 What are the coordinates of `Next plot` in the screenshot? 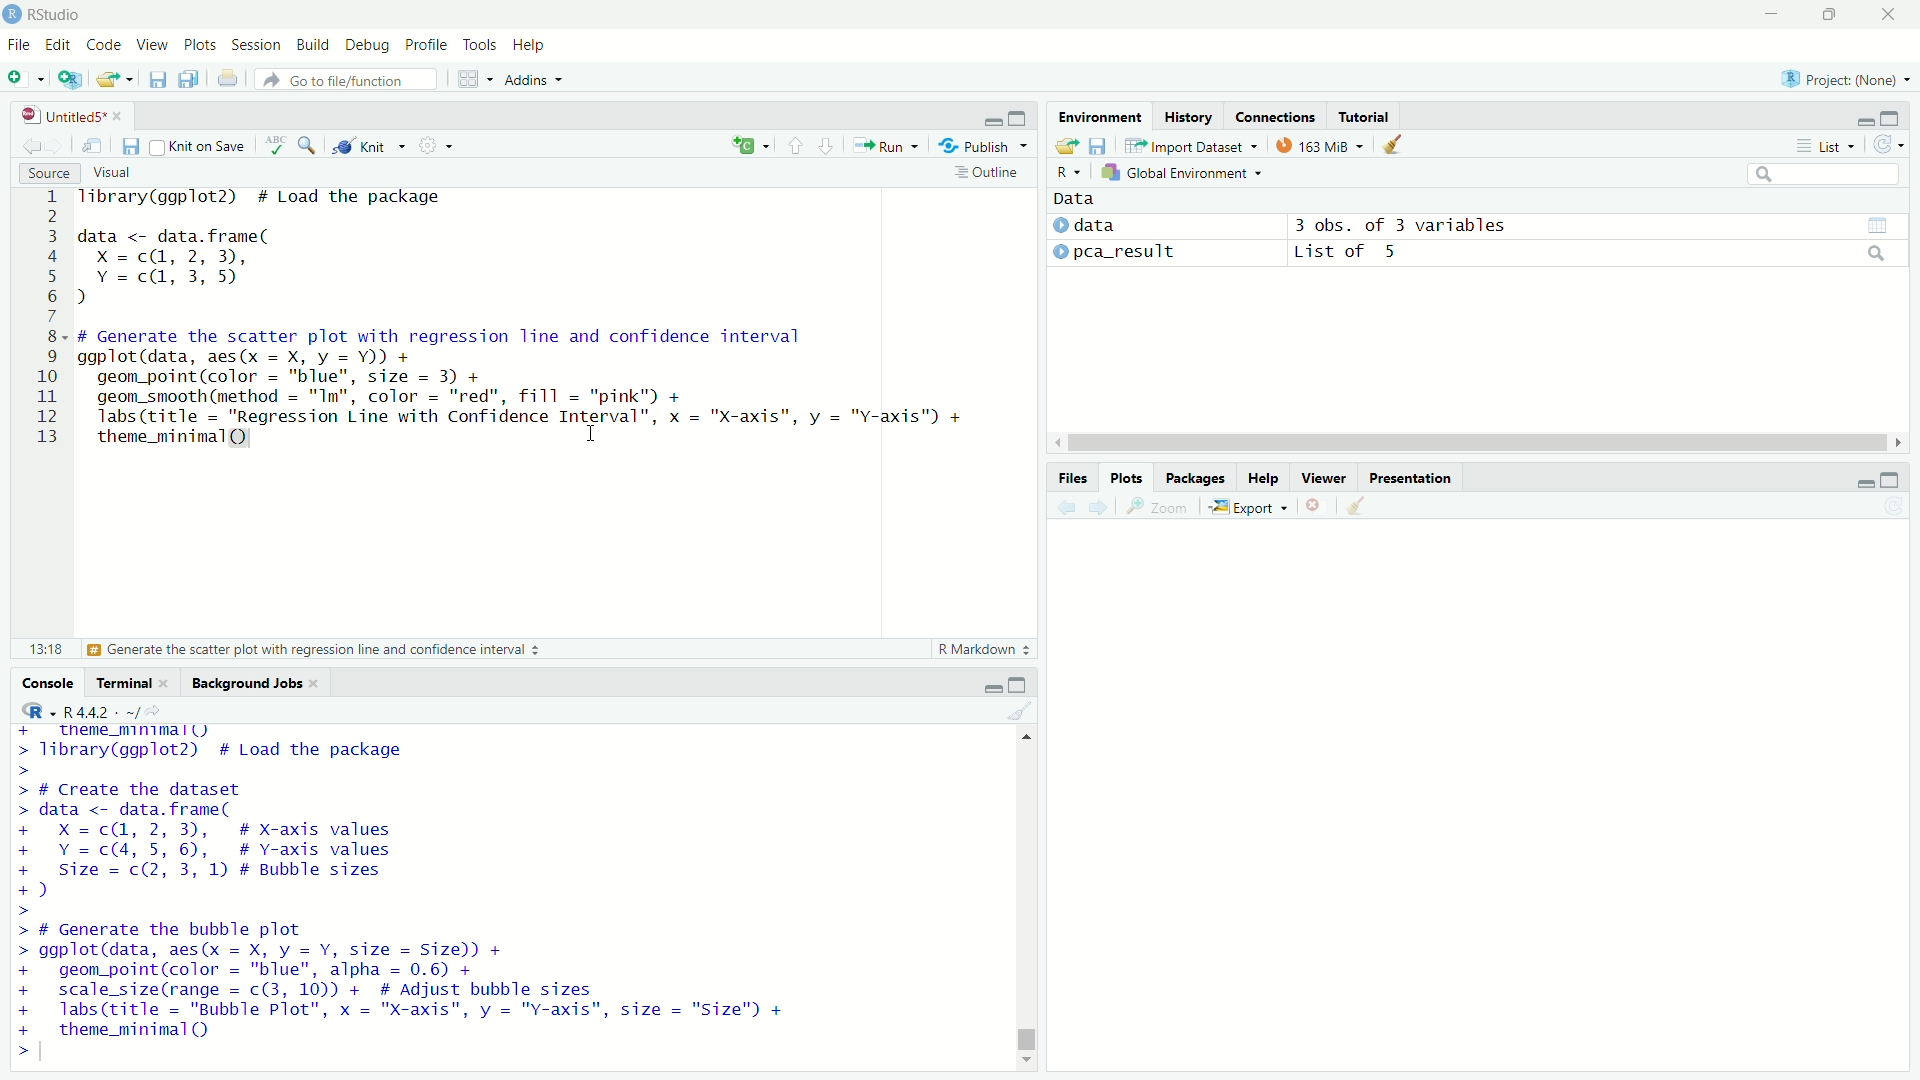 It's located at (1099, 506).